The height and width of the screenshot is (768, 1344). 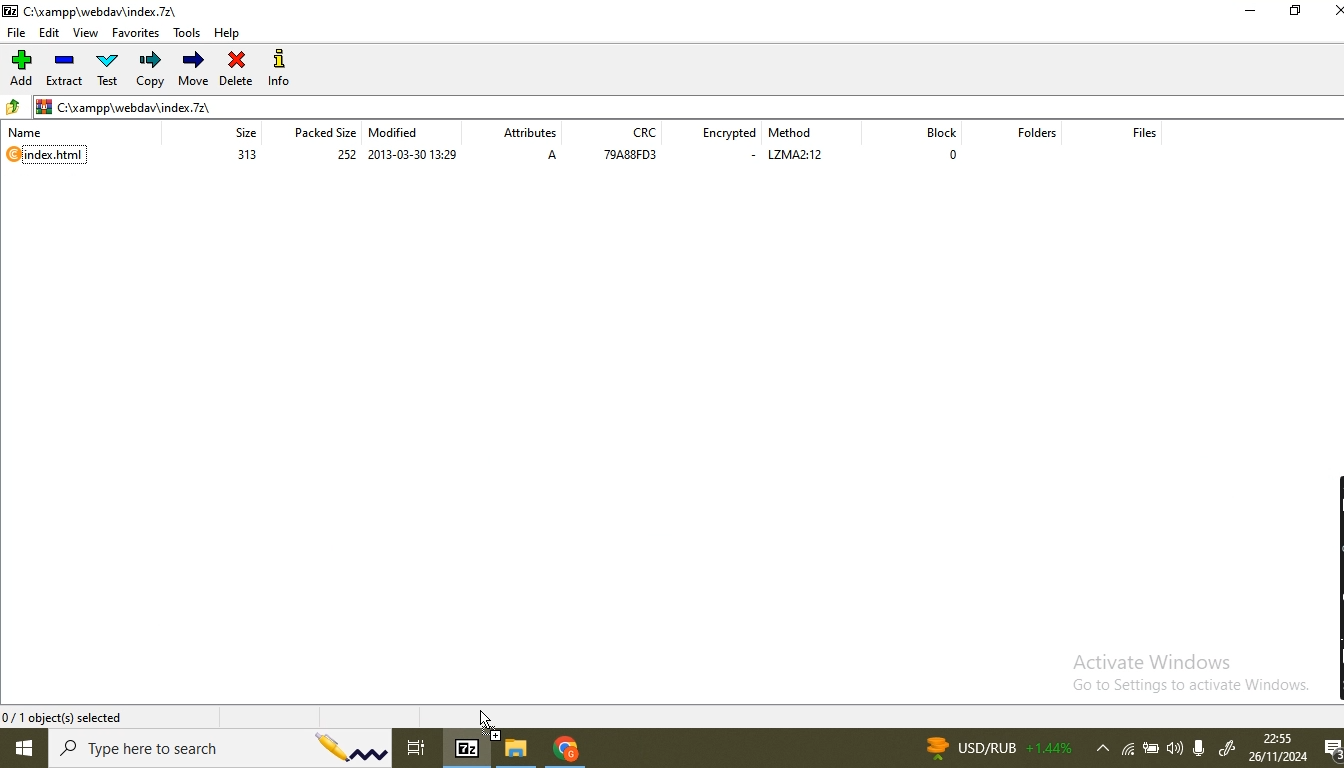 What do you see at coordinates (109, 70) in the screenshot?
I see `test` at bounding box center [109, 70].